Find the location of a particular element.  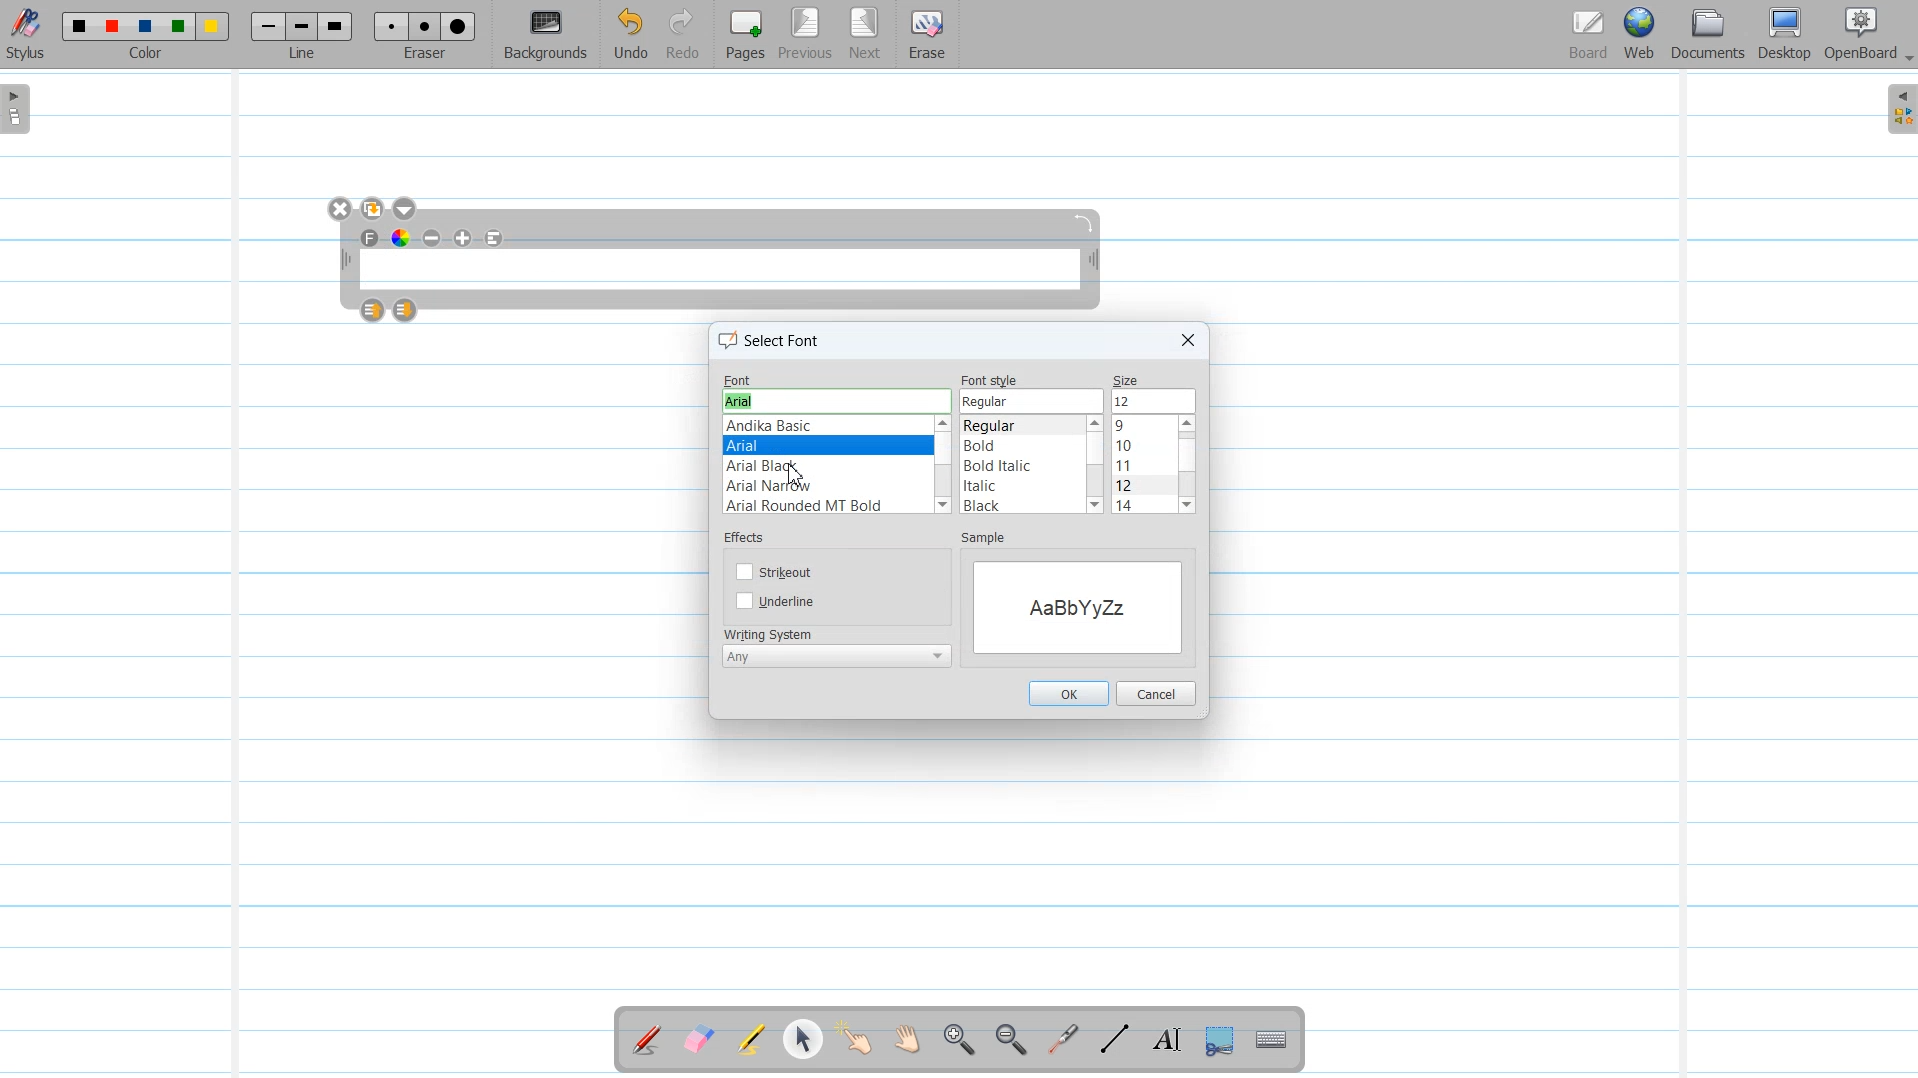

Zoom In is located at coordinates (958, 1041).